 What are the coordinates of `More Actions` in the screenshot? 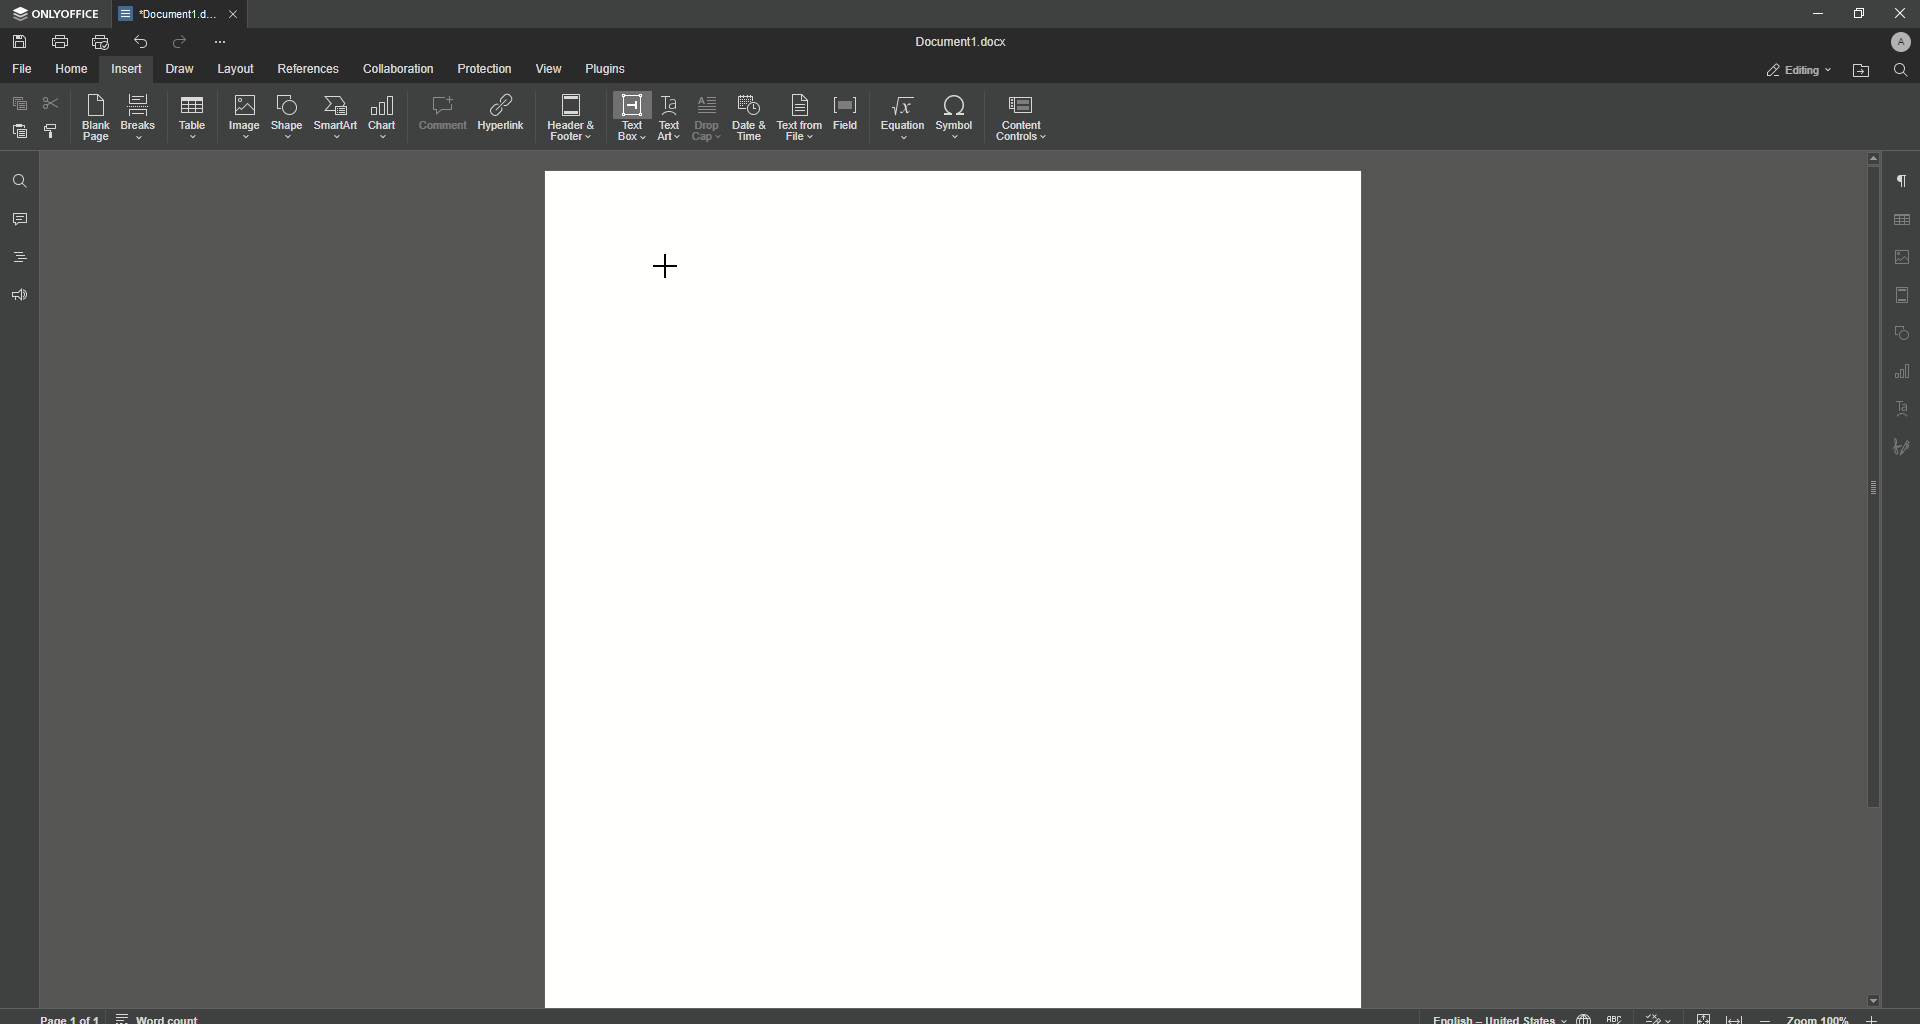 It's located at (219, 44).